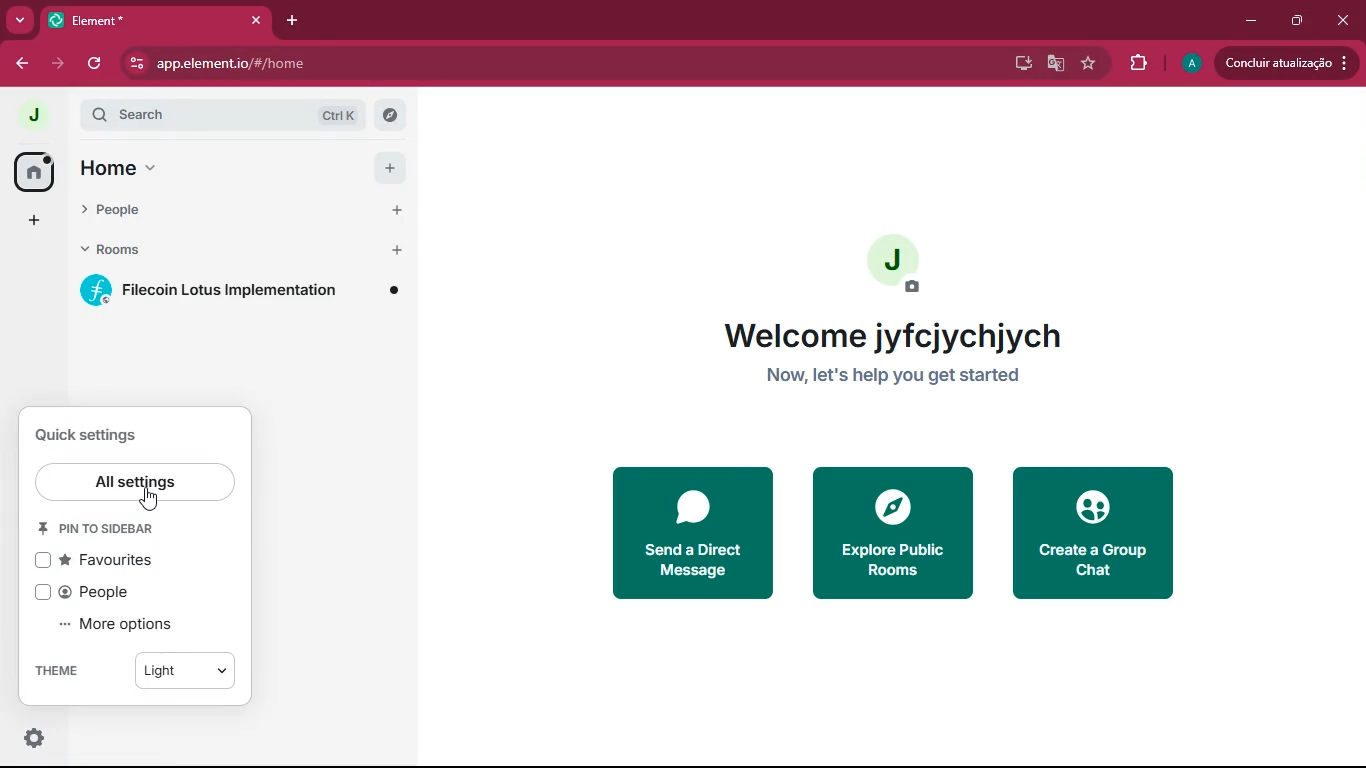 The height and width of the screenshot is (768, 1366). What do you see at coordinates (30, 220) in the screenshot?
I see `add` at bounding box center [30, 220].